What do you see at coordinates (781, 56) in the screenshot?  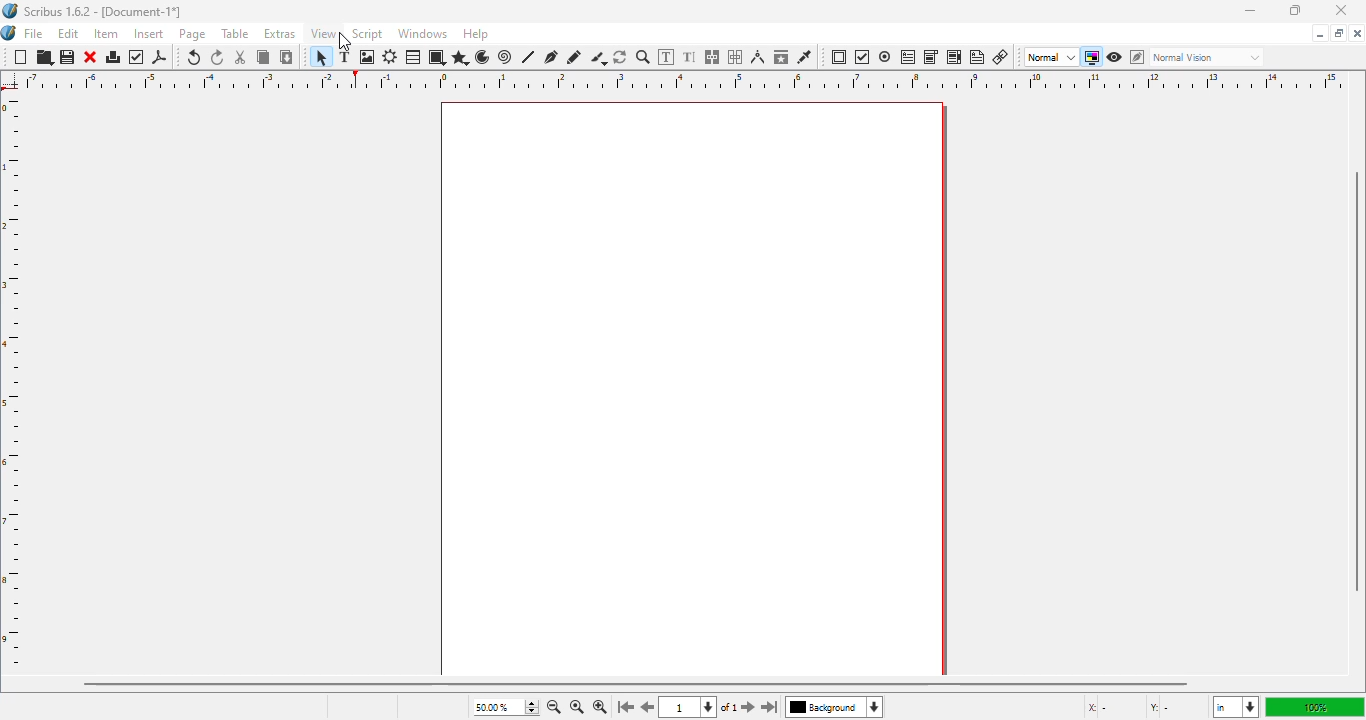 I see `copy item properties` at bounding box center [781, 56].